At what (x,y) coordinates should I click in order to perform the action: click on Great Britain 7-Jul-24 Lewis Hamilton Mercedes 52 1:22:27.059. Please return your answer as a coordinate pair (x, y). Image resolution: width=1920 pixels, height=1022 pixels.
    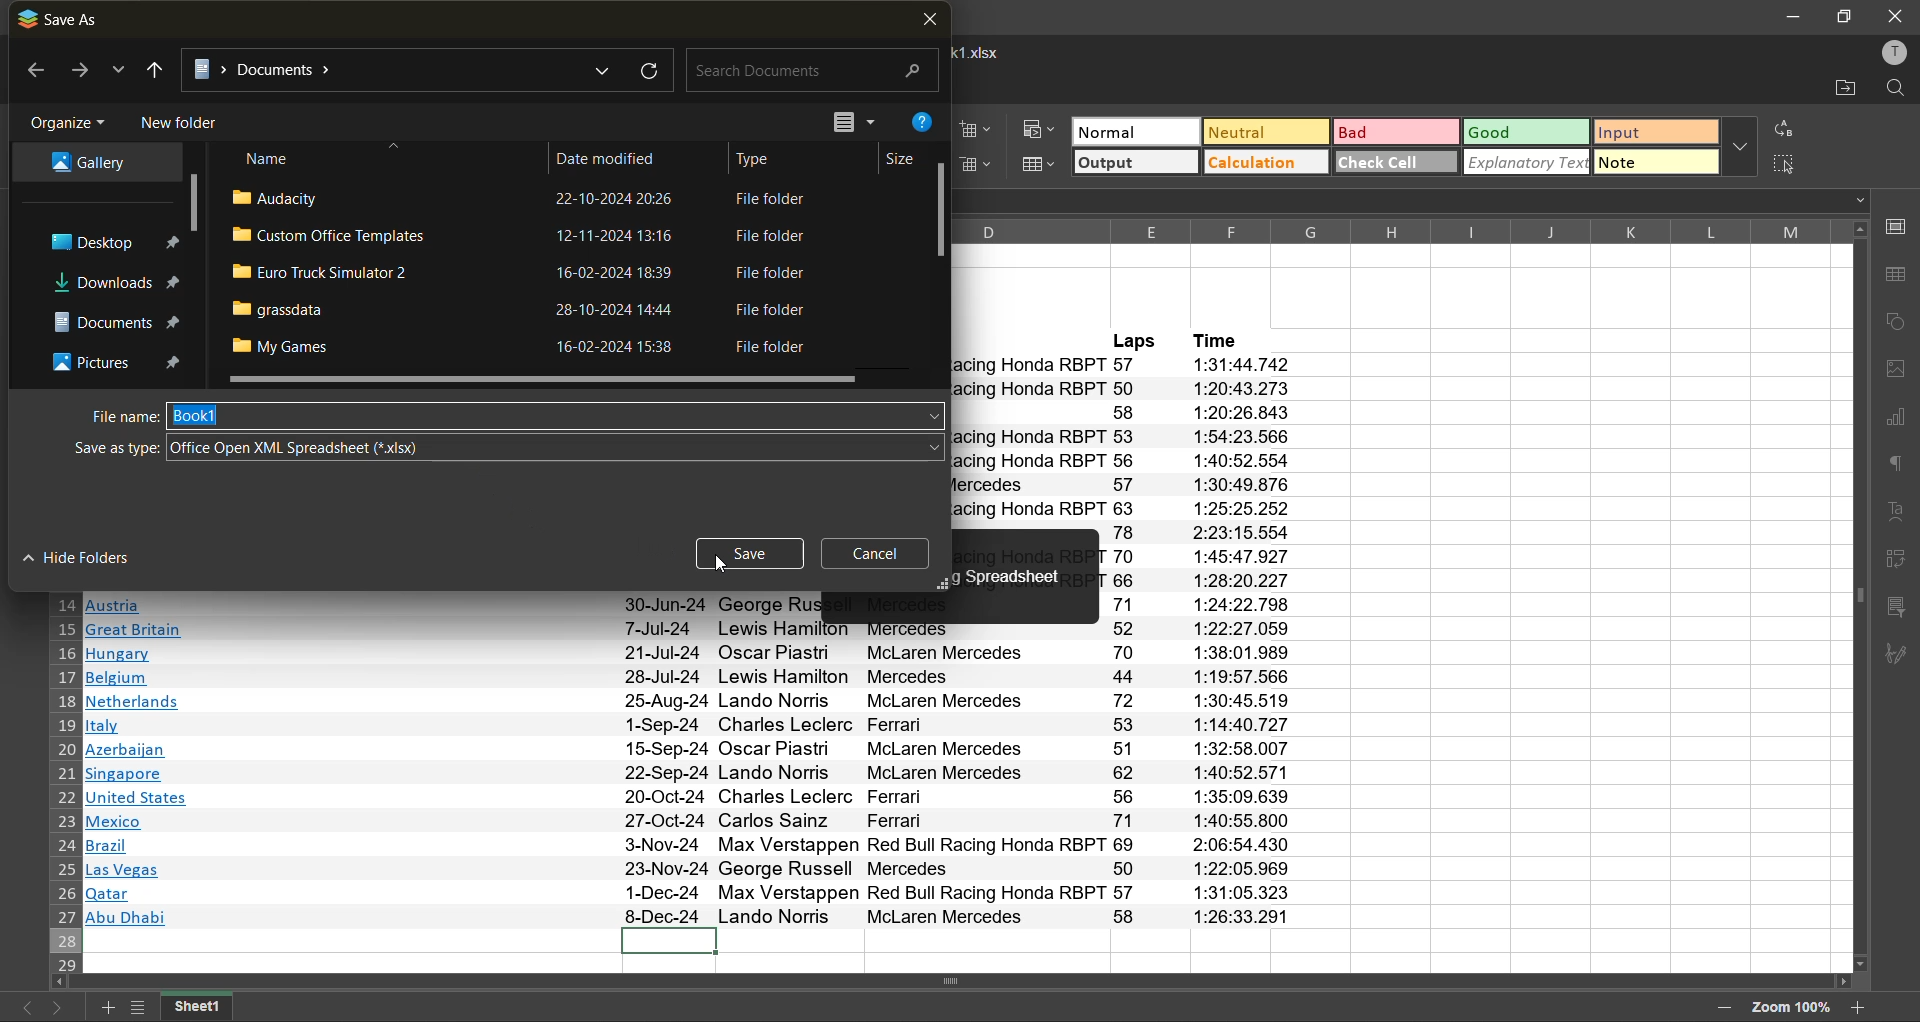
    Looking at the image, I should click on (698, 629).